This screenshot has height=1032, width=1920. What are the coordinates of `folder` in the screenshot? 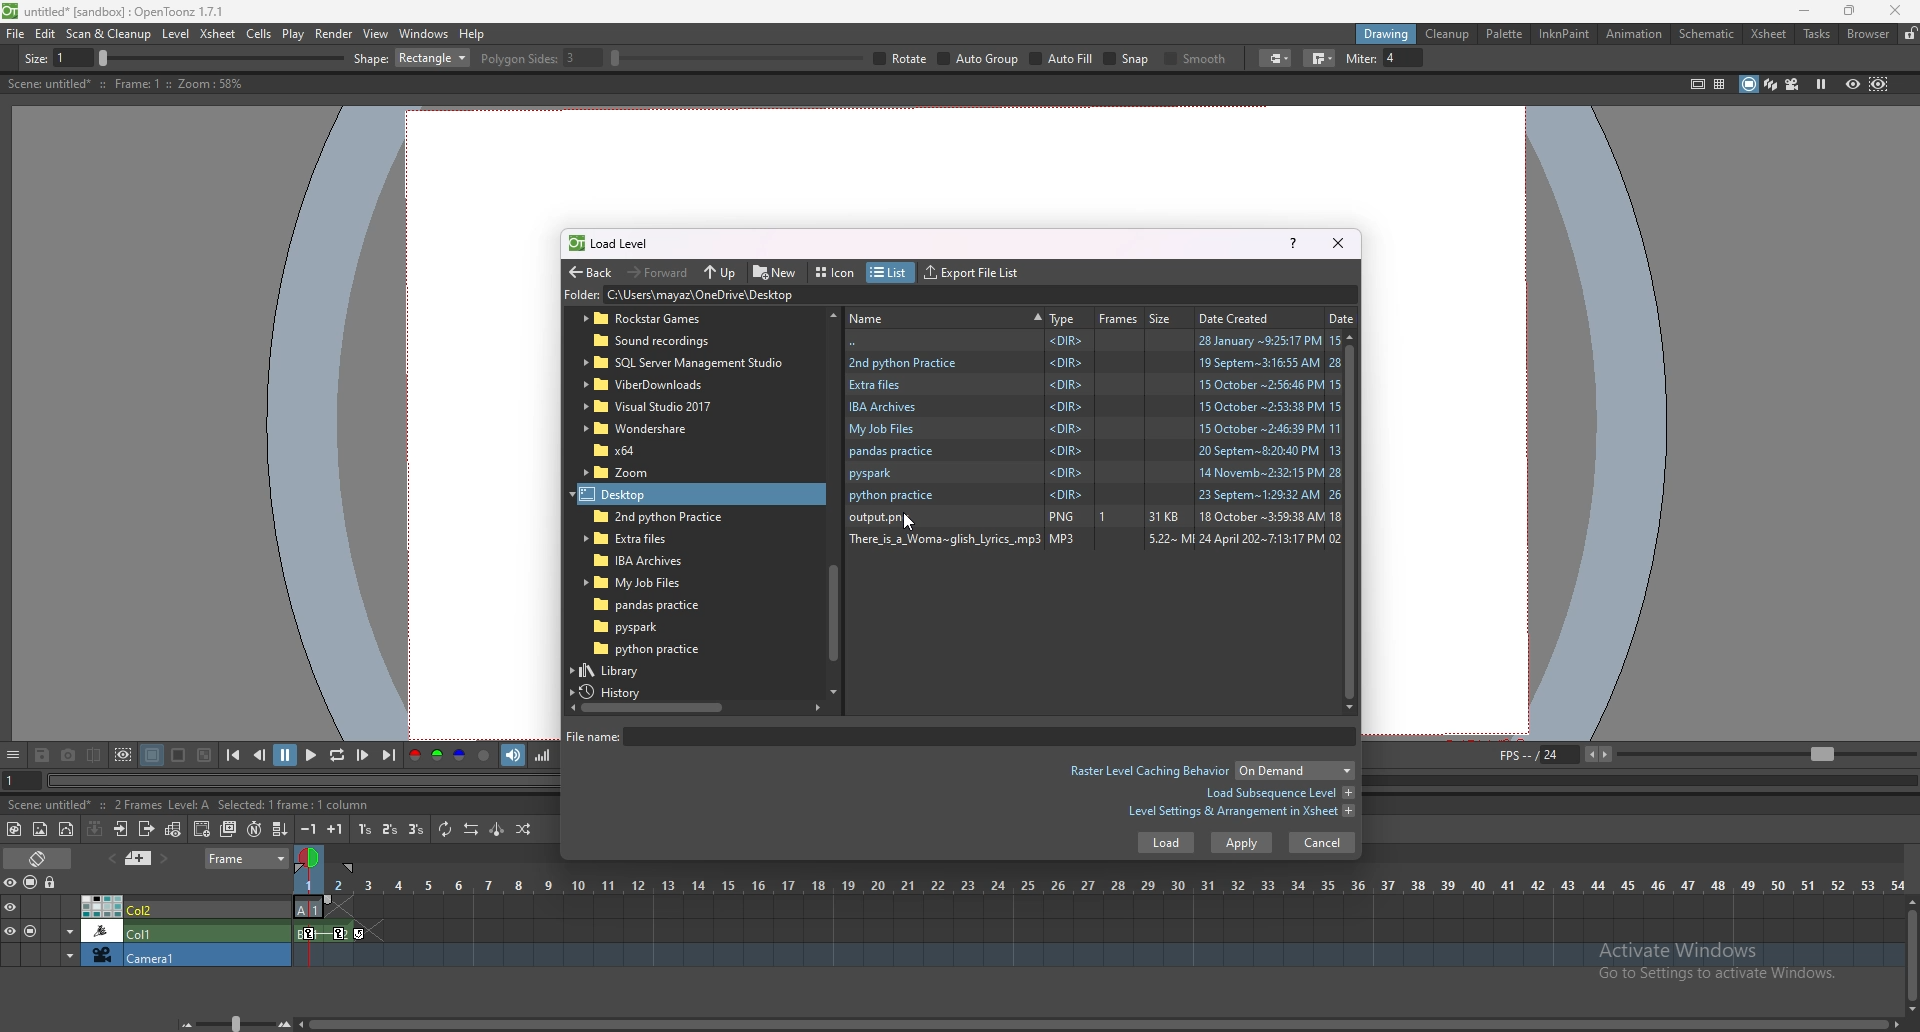 It's located at (1093, 361).